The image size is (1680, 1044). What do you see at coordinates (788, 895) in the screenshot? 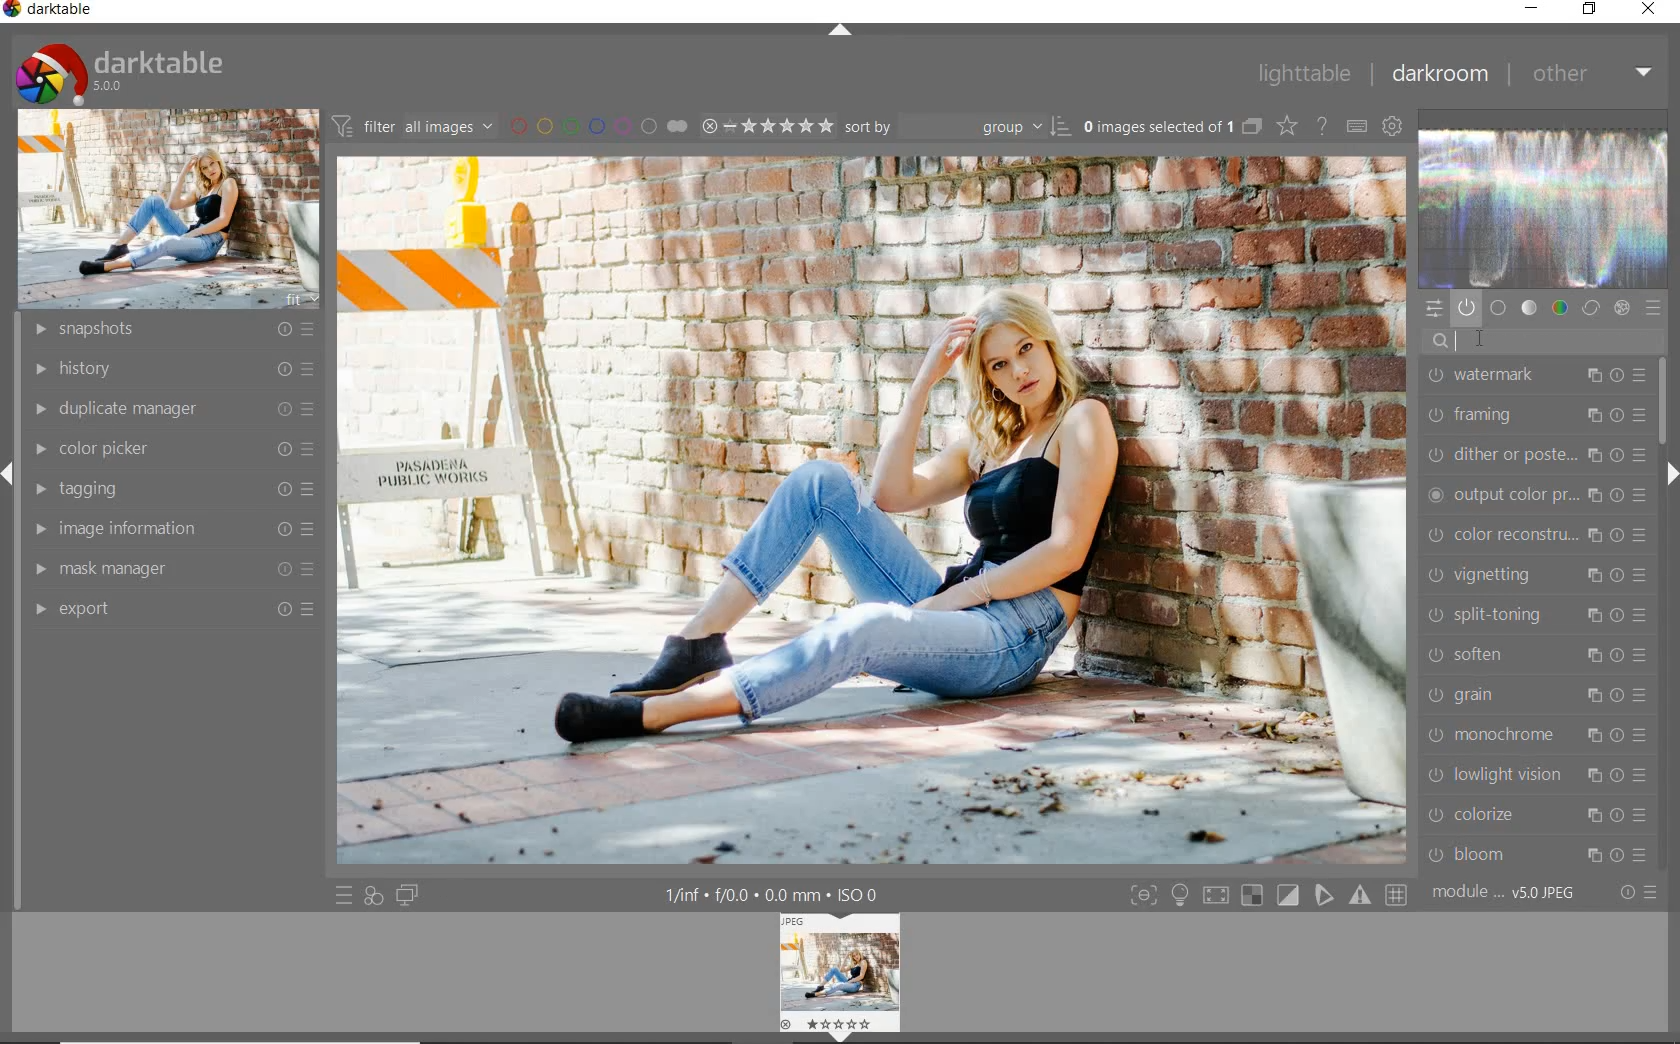
I see `display information` at bounding box center [788, 895].